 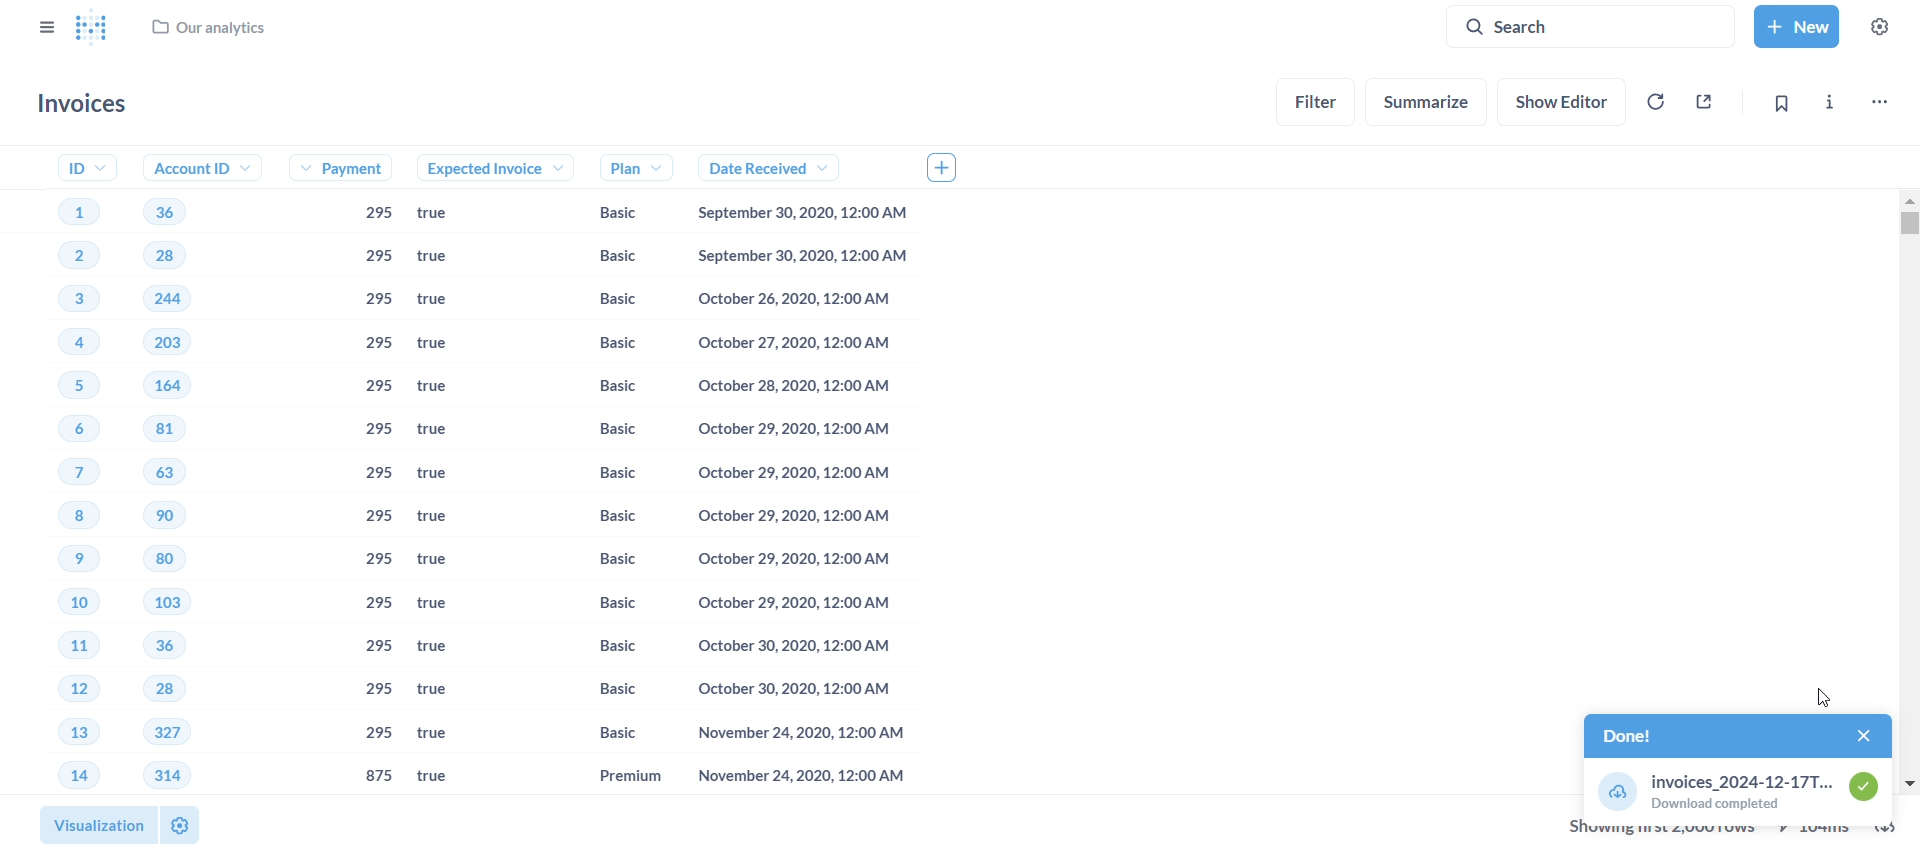 I want to click on sharing, so click(x=1706, y=99).